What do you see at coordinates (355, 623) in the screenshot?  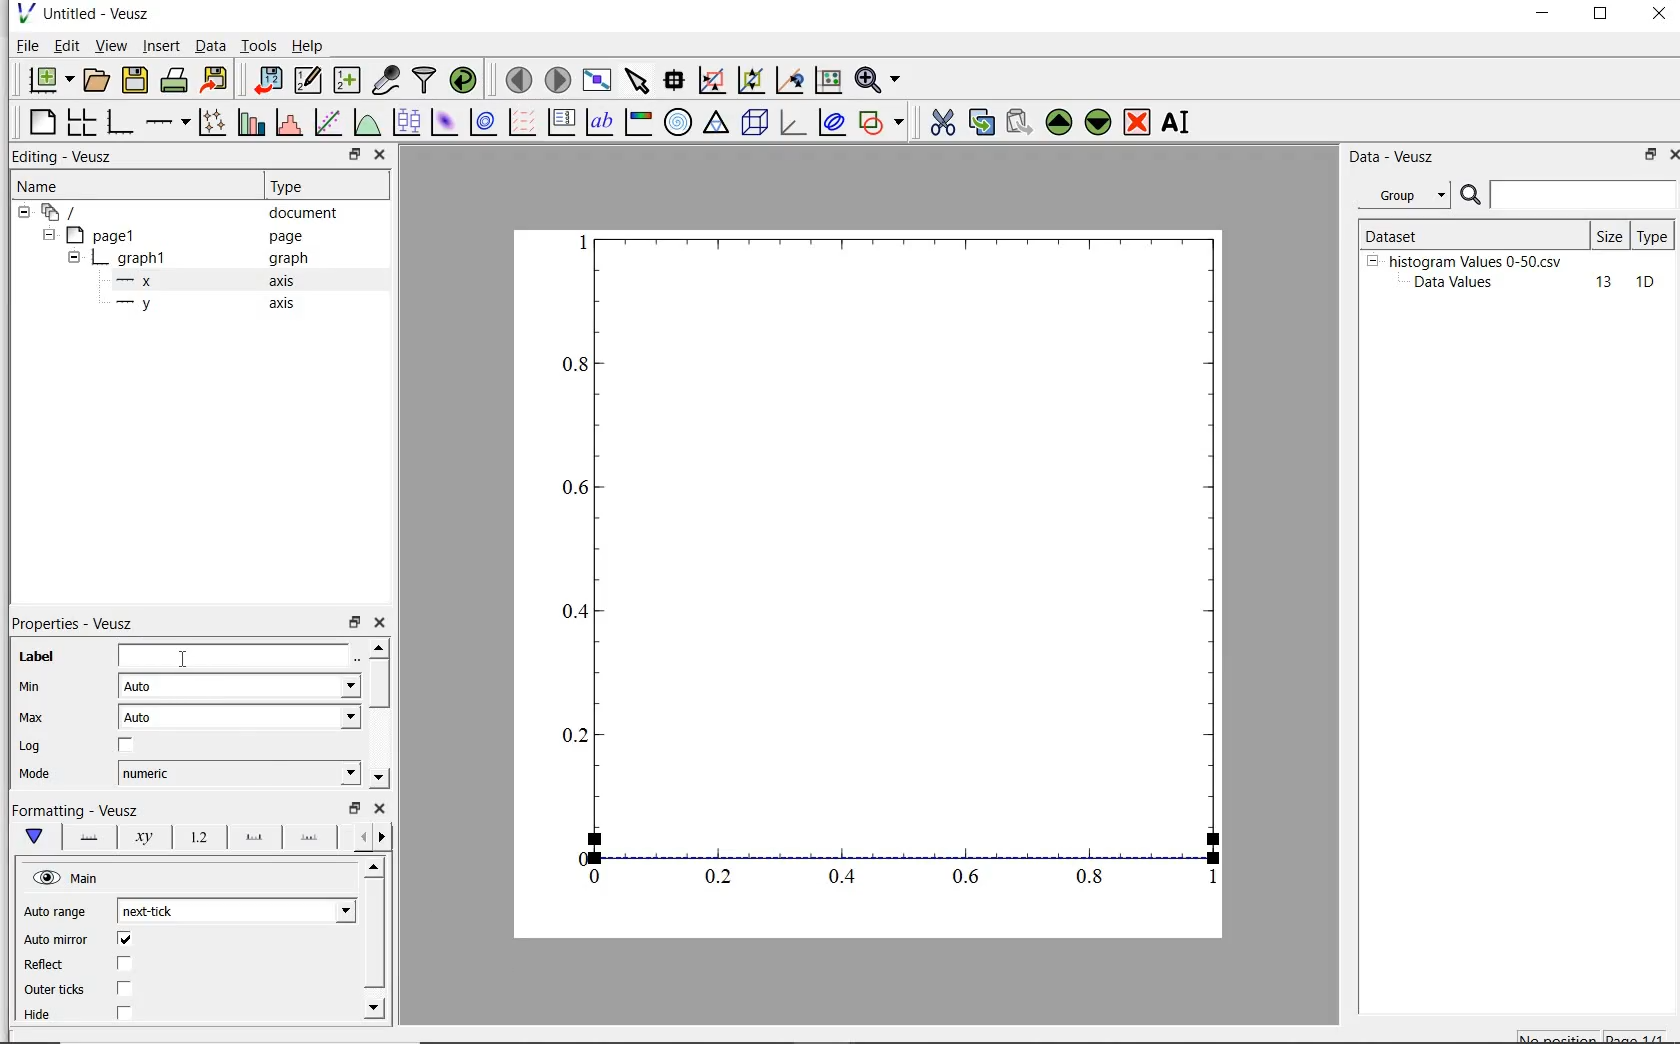 I see `restore down` at bounding box center [355, 623].